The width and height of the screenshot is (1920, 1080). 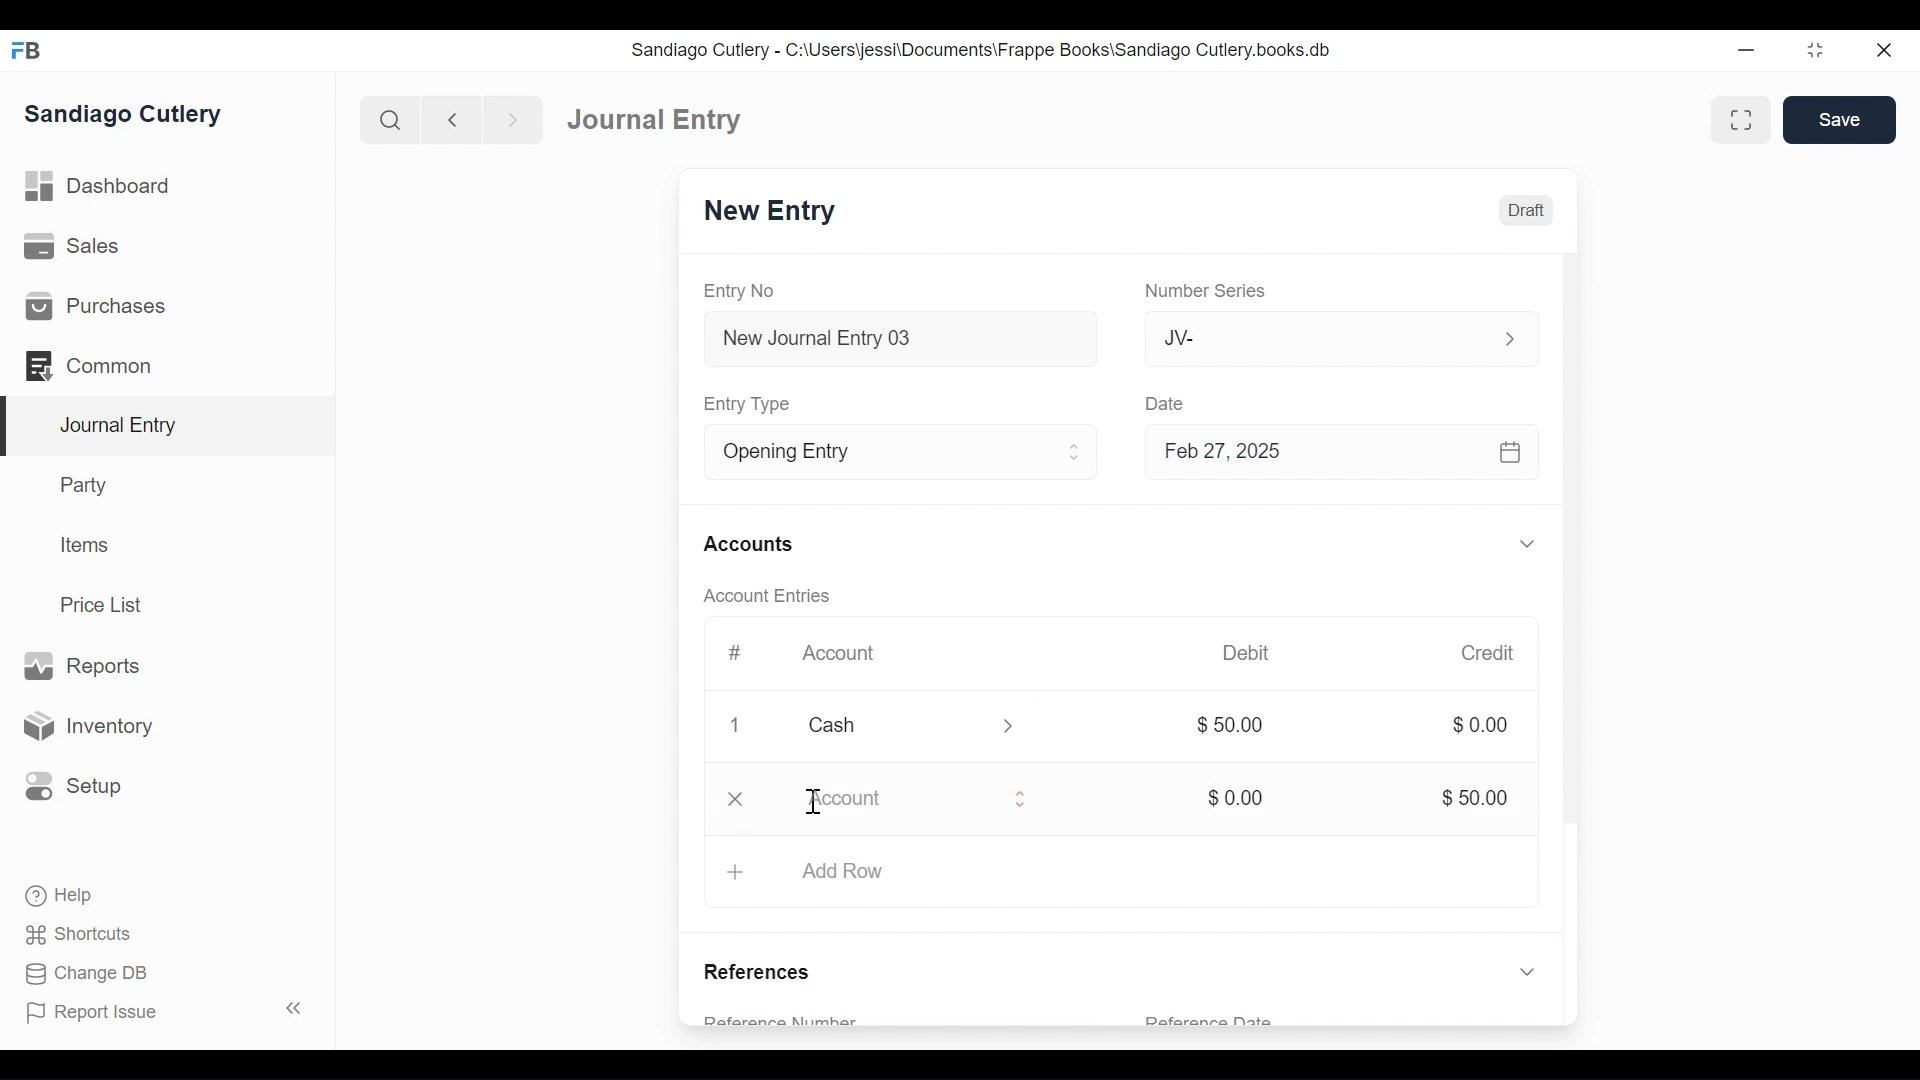 I want to click on Text cursor, so click(x=813, y=802).